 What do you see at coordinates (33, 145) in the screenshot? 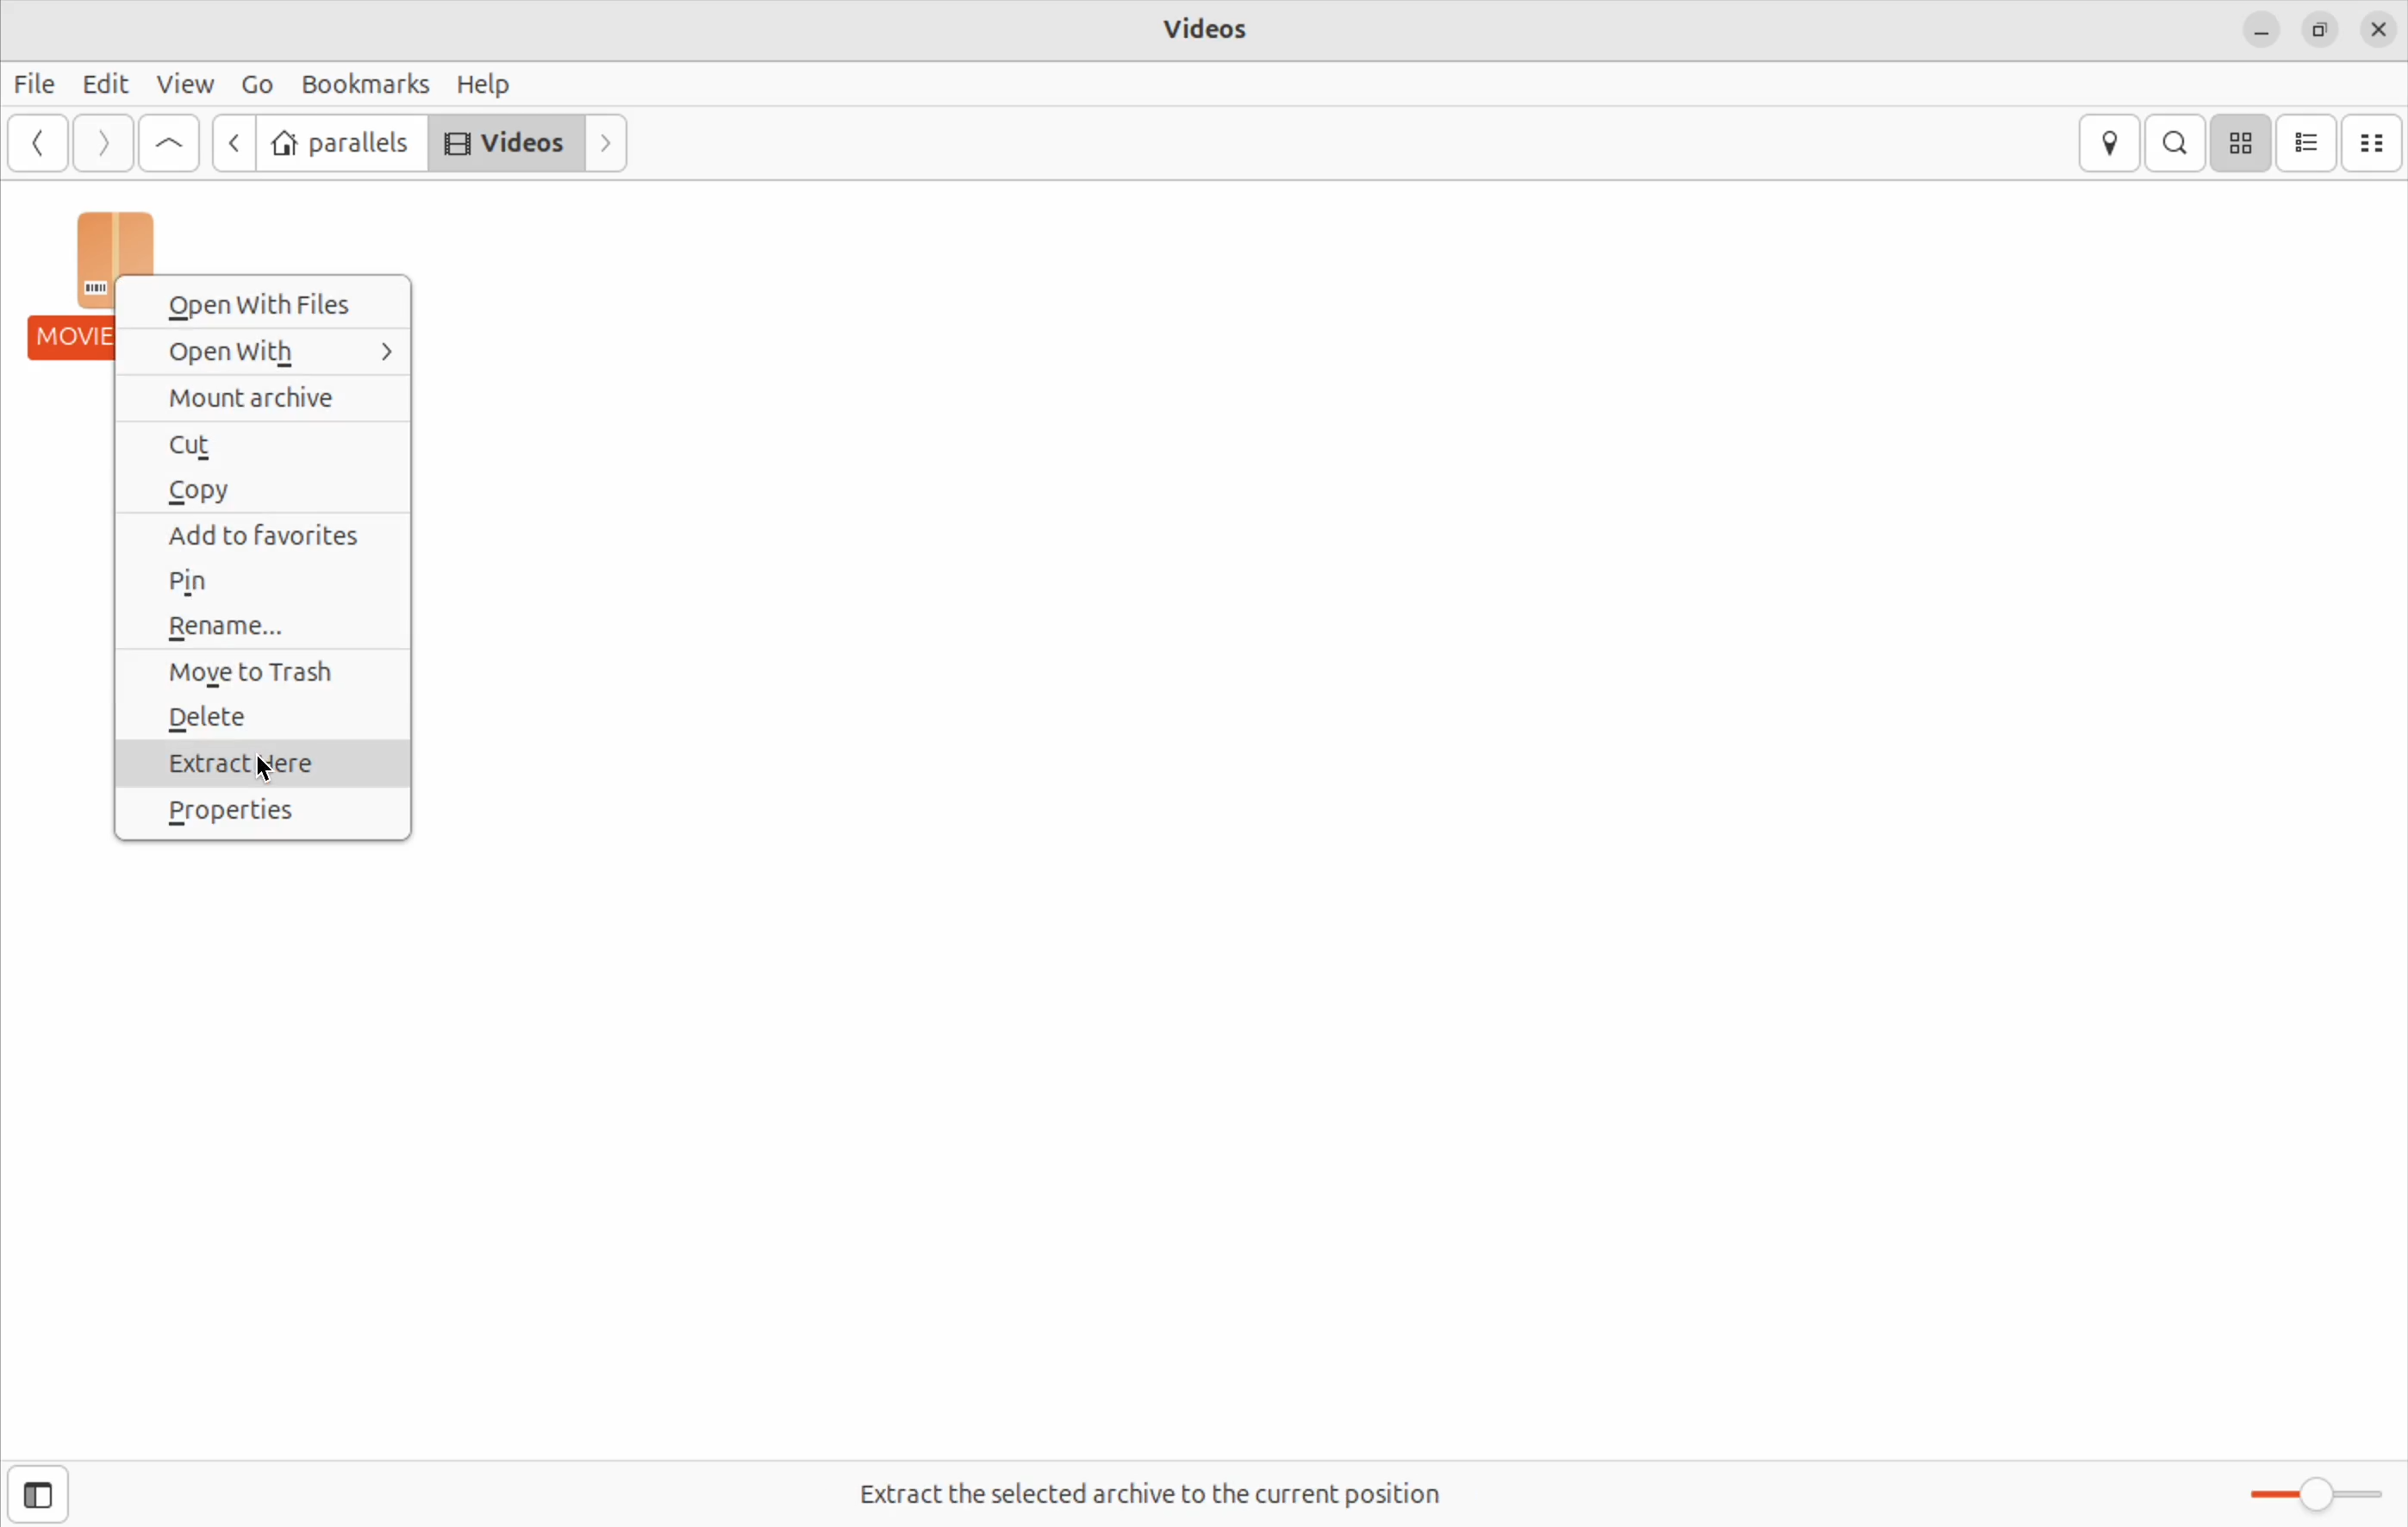
I see `Go back` at bounding box center [33, 145].